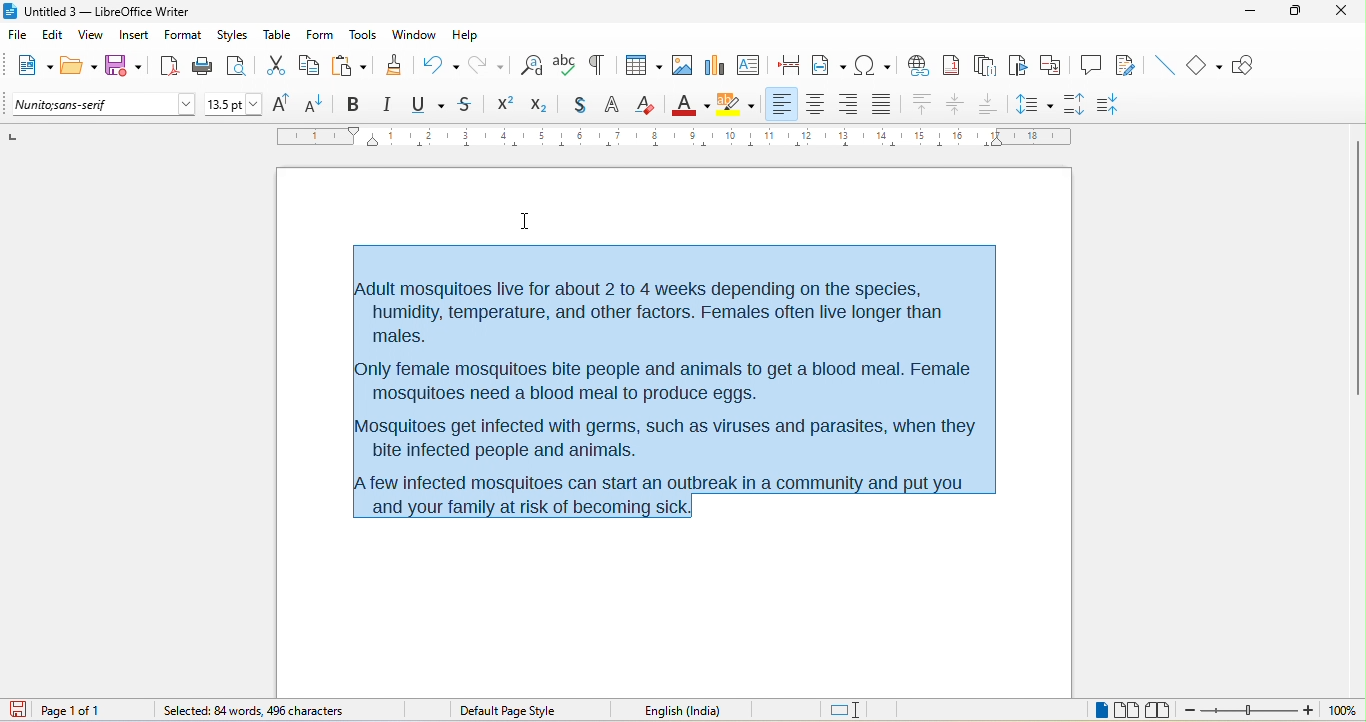  What do you see at coordinates (1055, 65) in the screenshot?
I see `cross reference` at bounding box center [1055, 65].